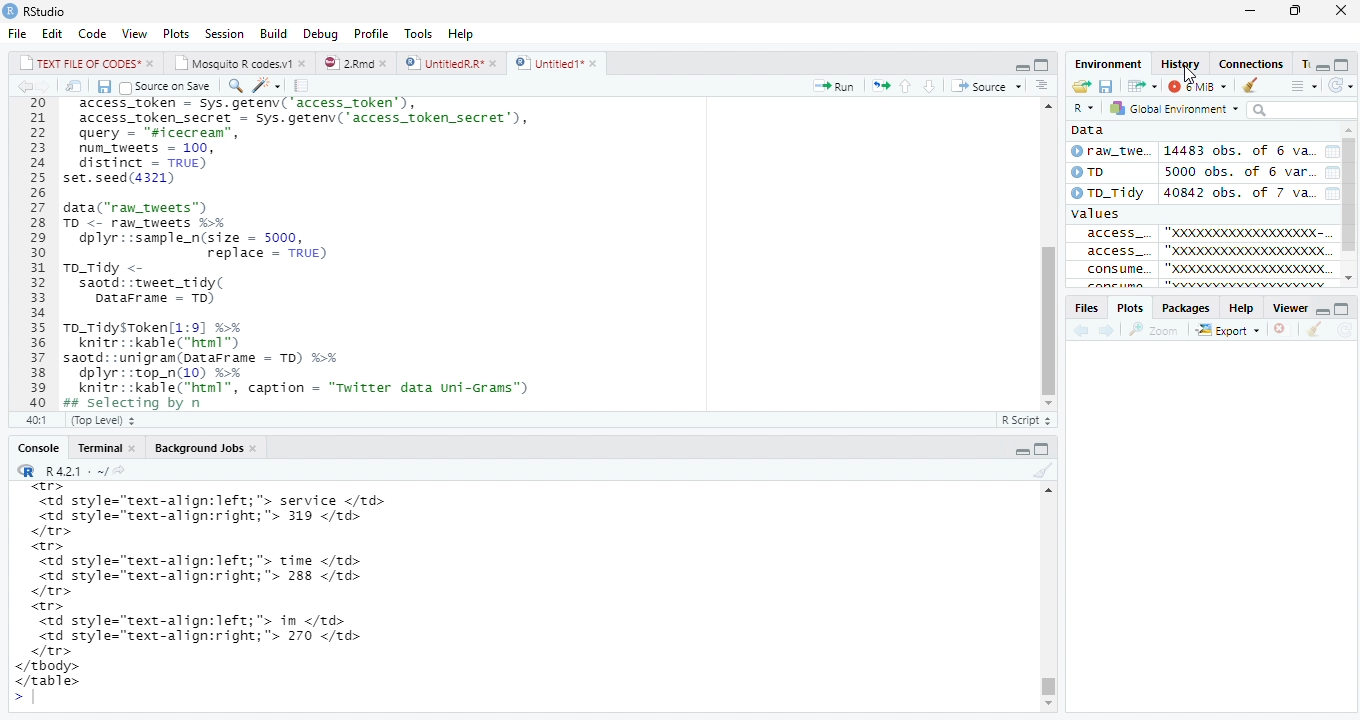 This screenshot has height=720, width=1360. What do you see at coordinates (303, 266) in the screenshot?
I see `20 access_token - Sys.getenv('access_token’),
21 access_token_secret - sys.getenv( access_token secret’),
22 query - "sicecrean”,

23 num_tweets = 100,

24 distinct = TRUE)

25 set.seed(4321)

26

27 data("raw_tweets")

28 TD <- raw tweets H¥

29 dplyr::sample_n(size = 5000,

30 replace = TRUE)

31 To_Tidy <-

32 saotd::tweet_tidy(

33 Datarrame - TD)

34

35 To_TidysToken[1:9] %%

36 knitr::kable("html™)

37 saotd: :unigram(pataFrame = TD) %>%

38 dplyr::top_n(10) %%

39 knitr::kable("html”, caption = "Twitter data uni-Grams")
40 Bs selecting bv n` at bounding box center [303, 266].